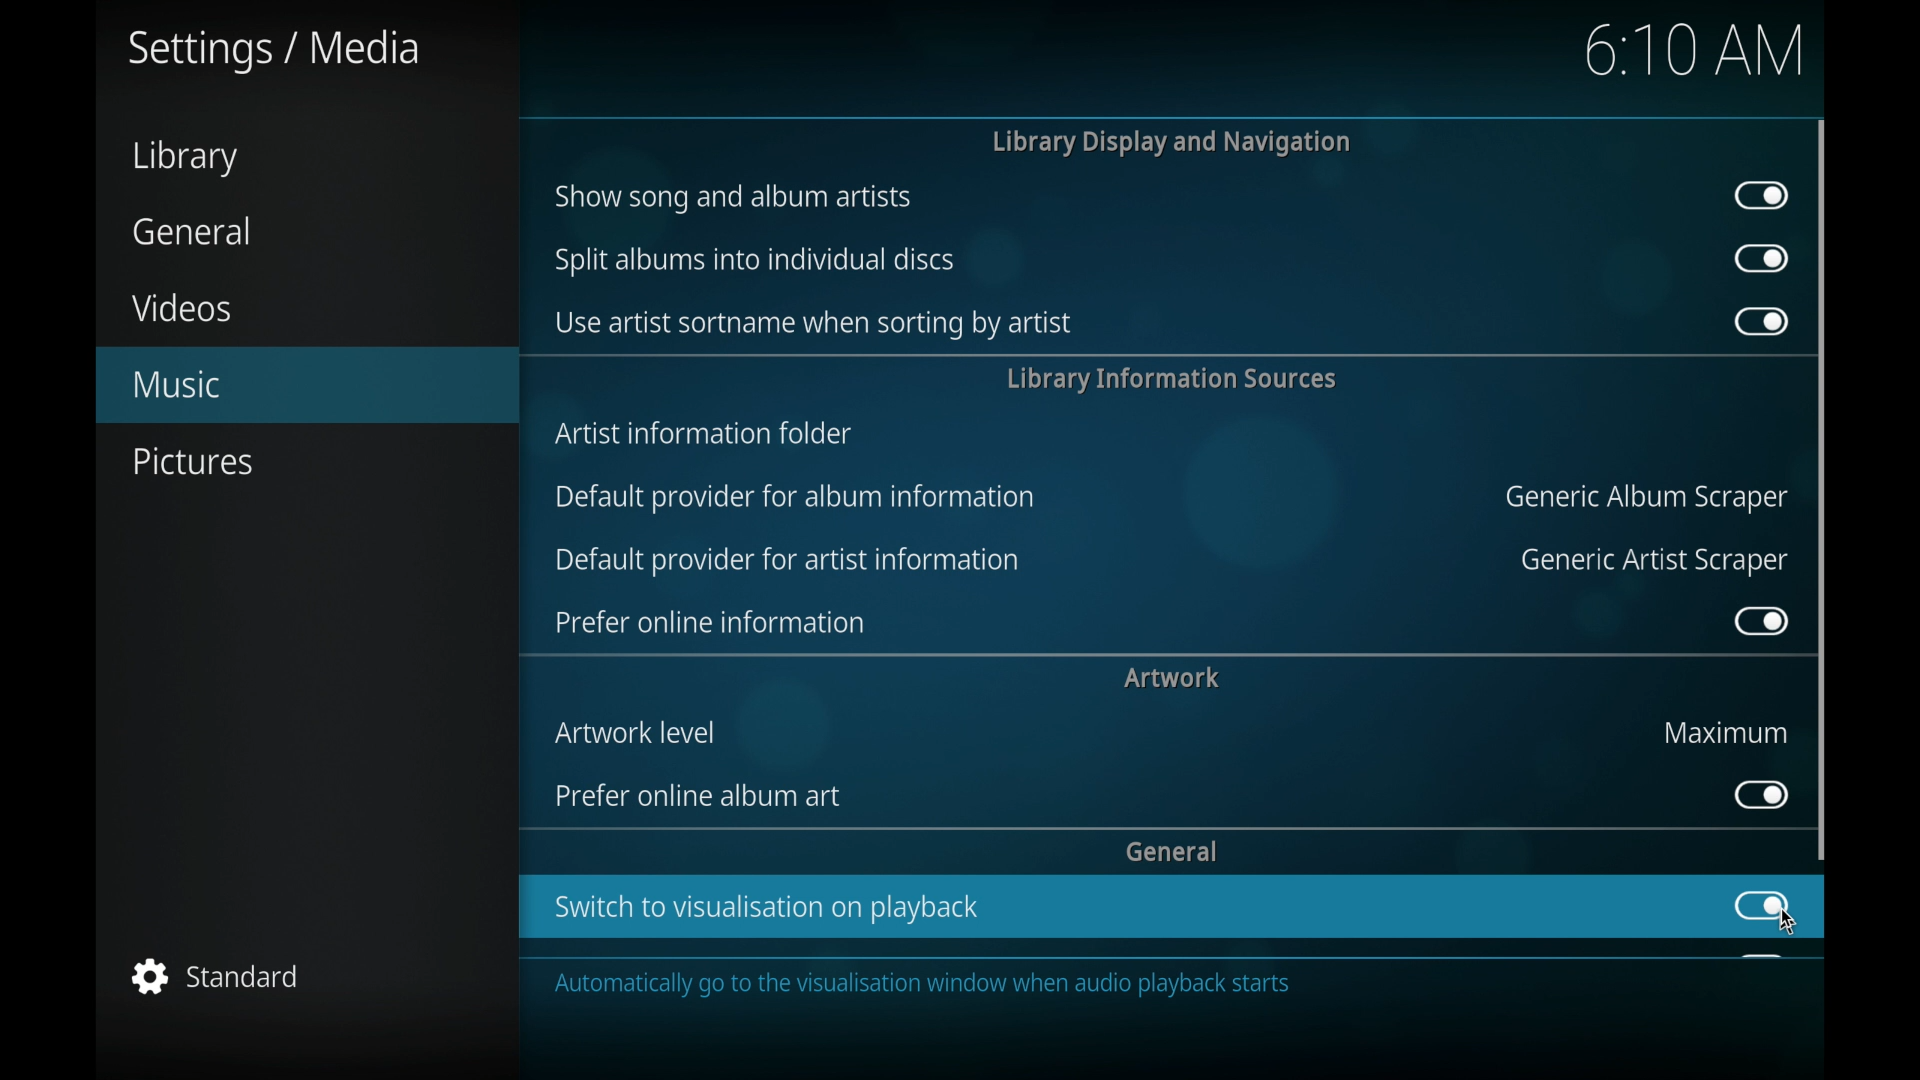  What do you see at coordinates (1103, 984) in the screenshot?
I see `info` at bounding box center [1103, 984].